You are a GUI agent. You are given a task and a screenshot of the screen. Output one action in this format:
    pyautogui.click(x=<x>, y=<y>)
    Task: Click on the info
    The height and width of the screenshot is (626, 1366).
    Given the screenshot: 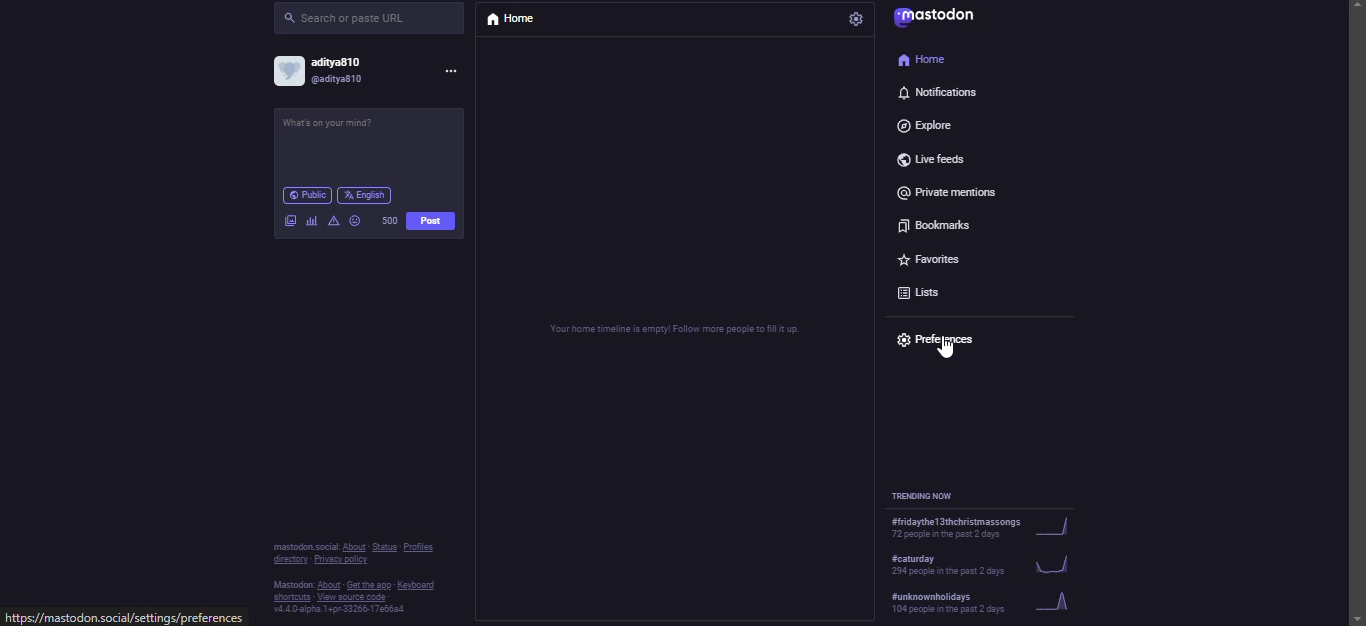 What is the action you would take?
    pyautogui.click(x=351, y=577)
    